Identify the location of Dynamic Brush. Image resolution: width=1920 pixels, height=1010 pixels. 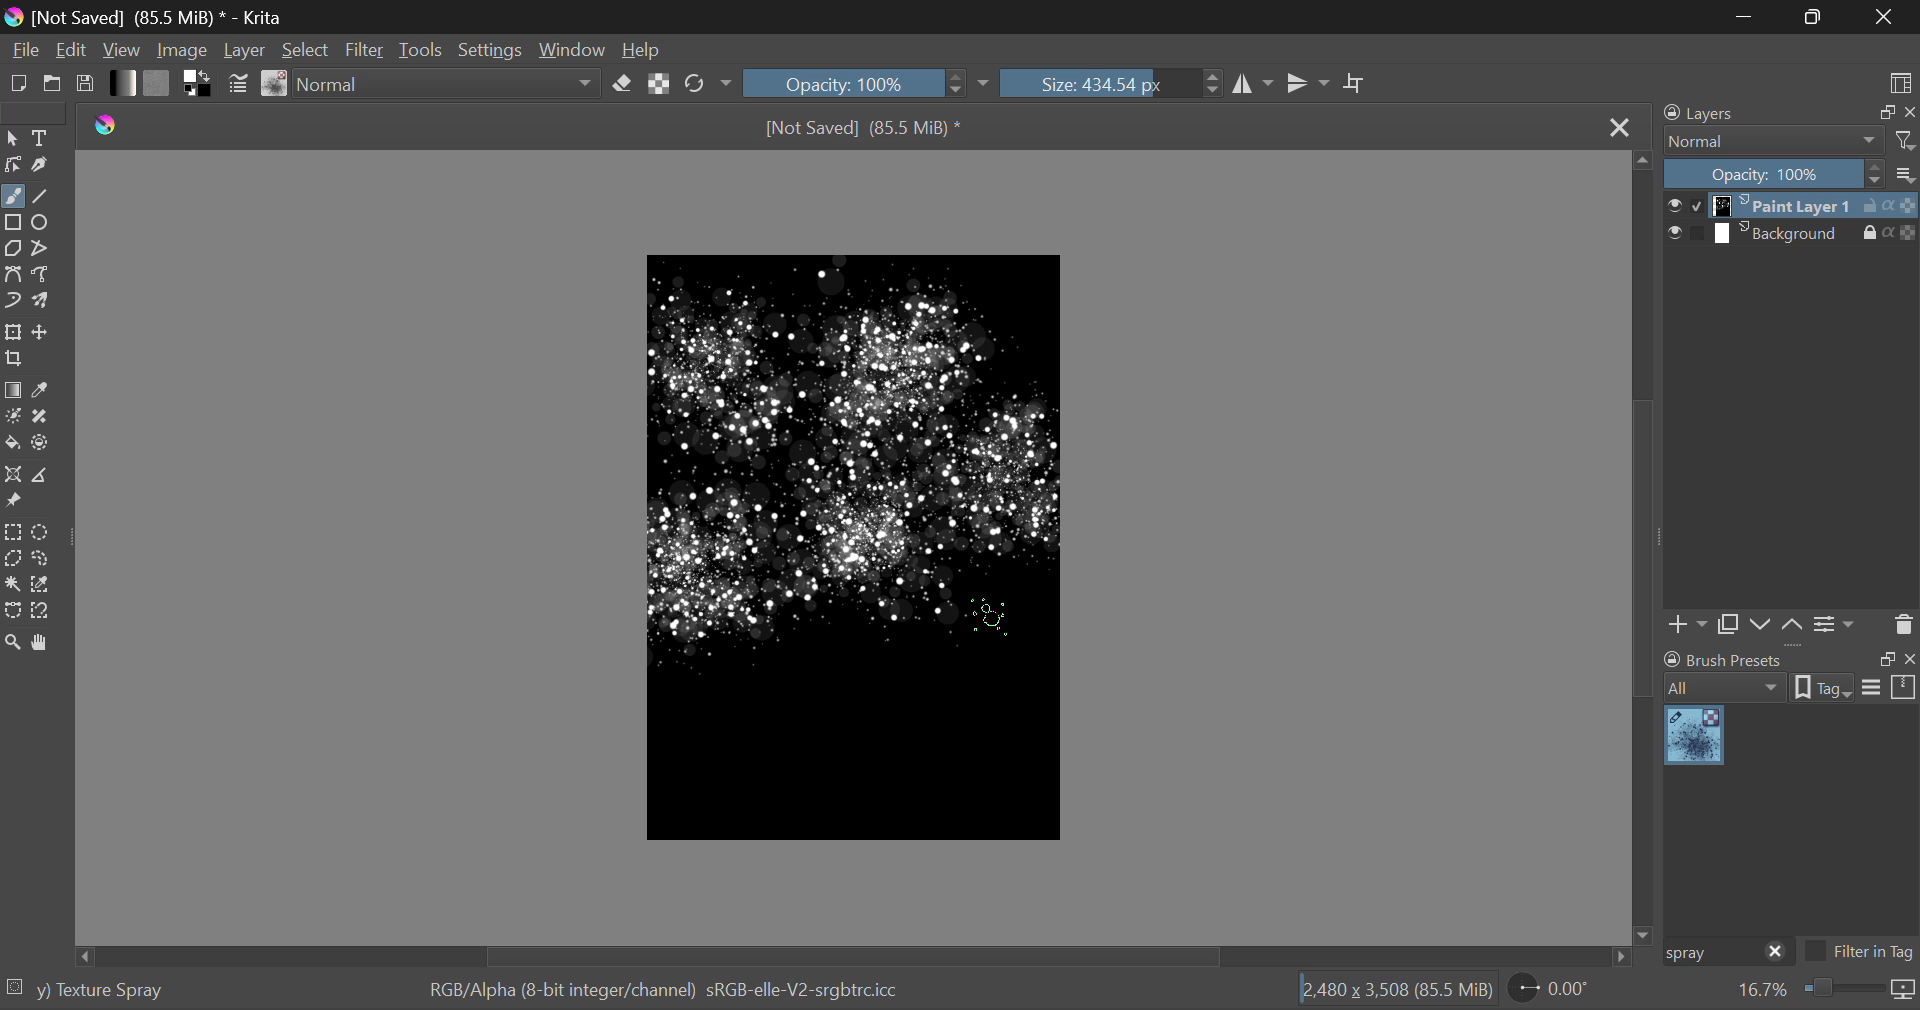
(12, 299).